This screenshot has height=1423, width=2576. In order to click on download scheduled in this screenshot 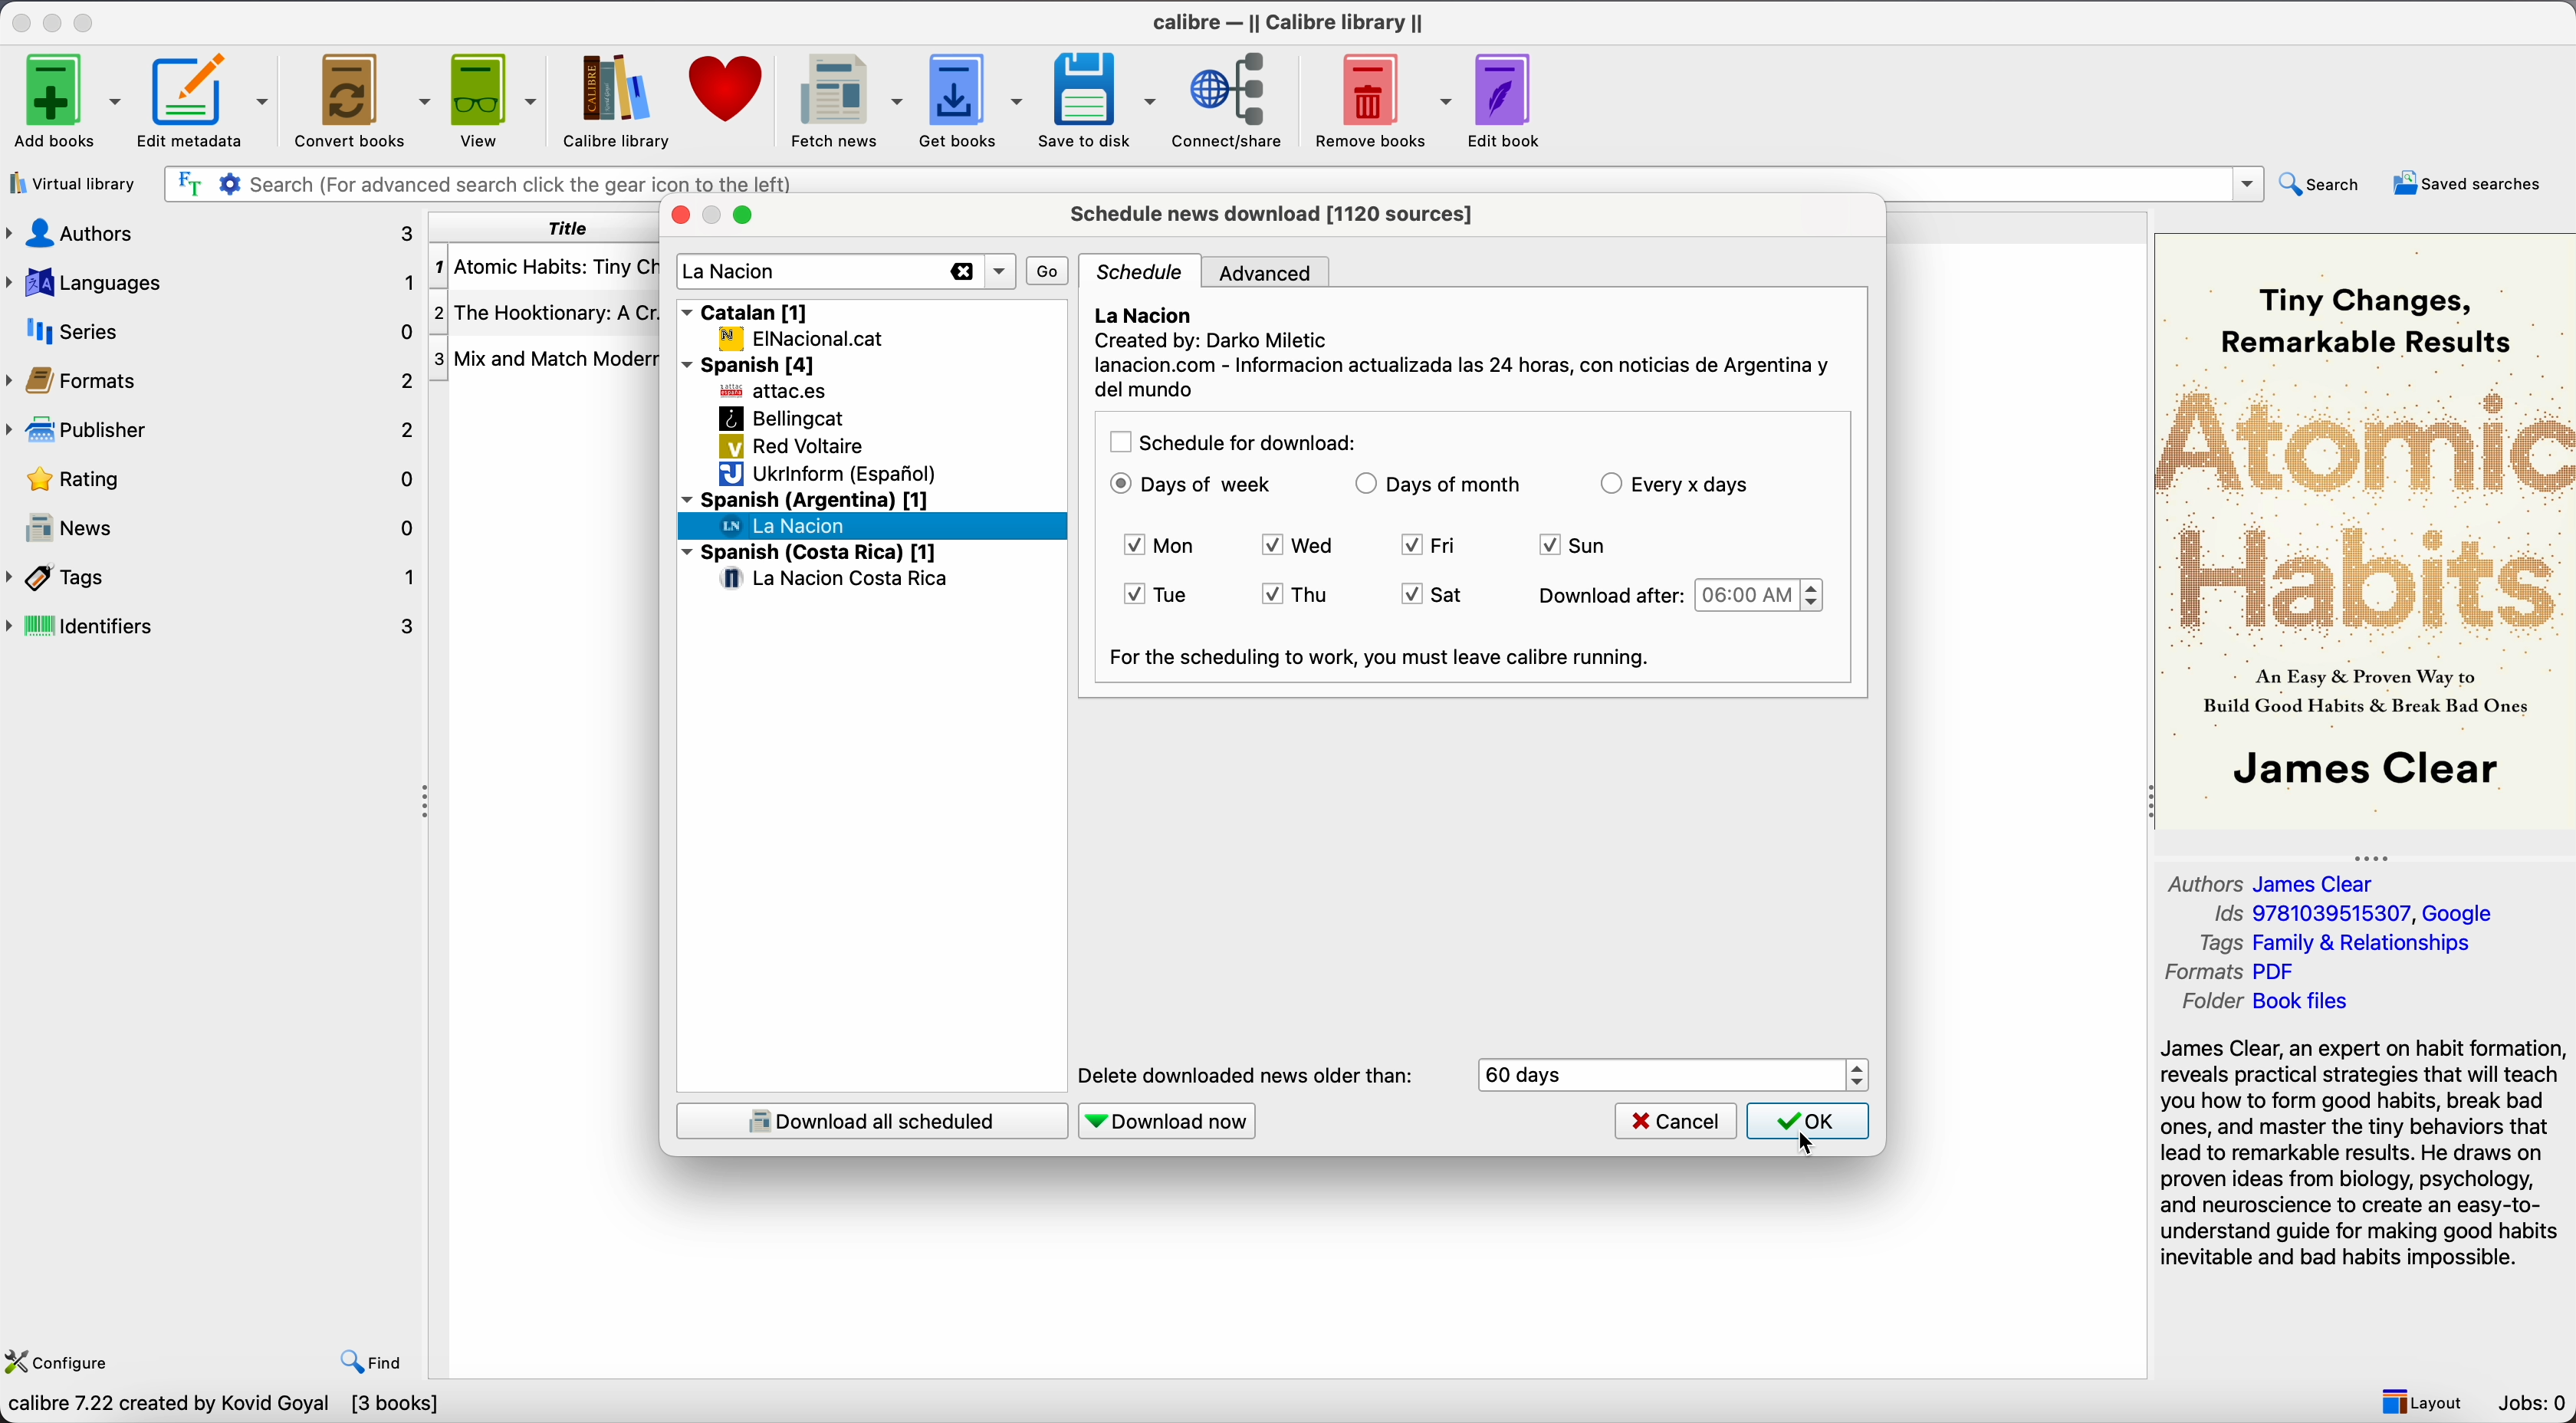, I will do `click(871, 1120)`.